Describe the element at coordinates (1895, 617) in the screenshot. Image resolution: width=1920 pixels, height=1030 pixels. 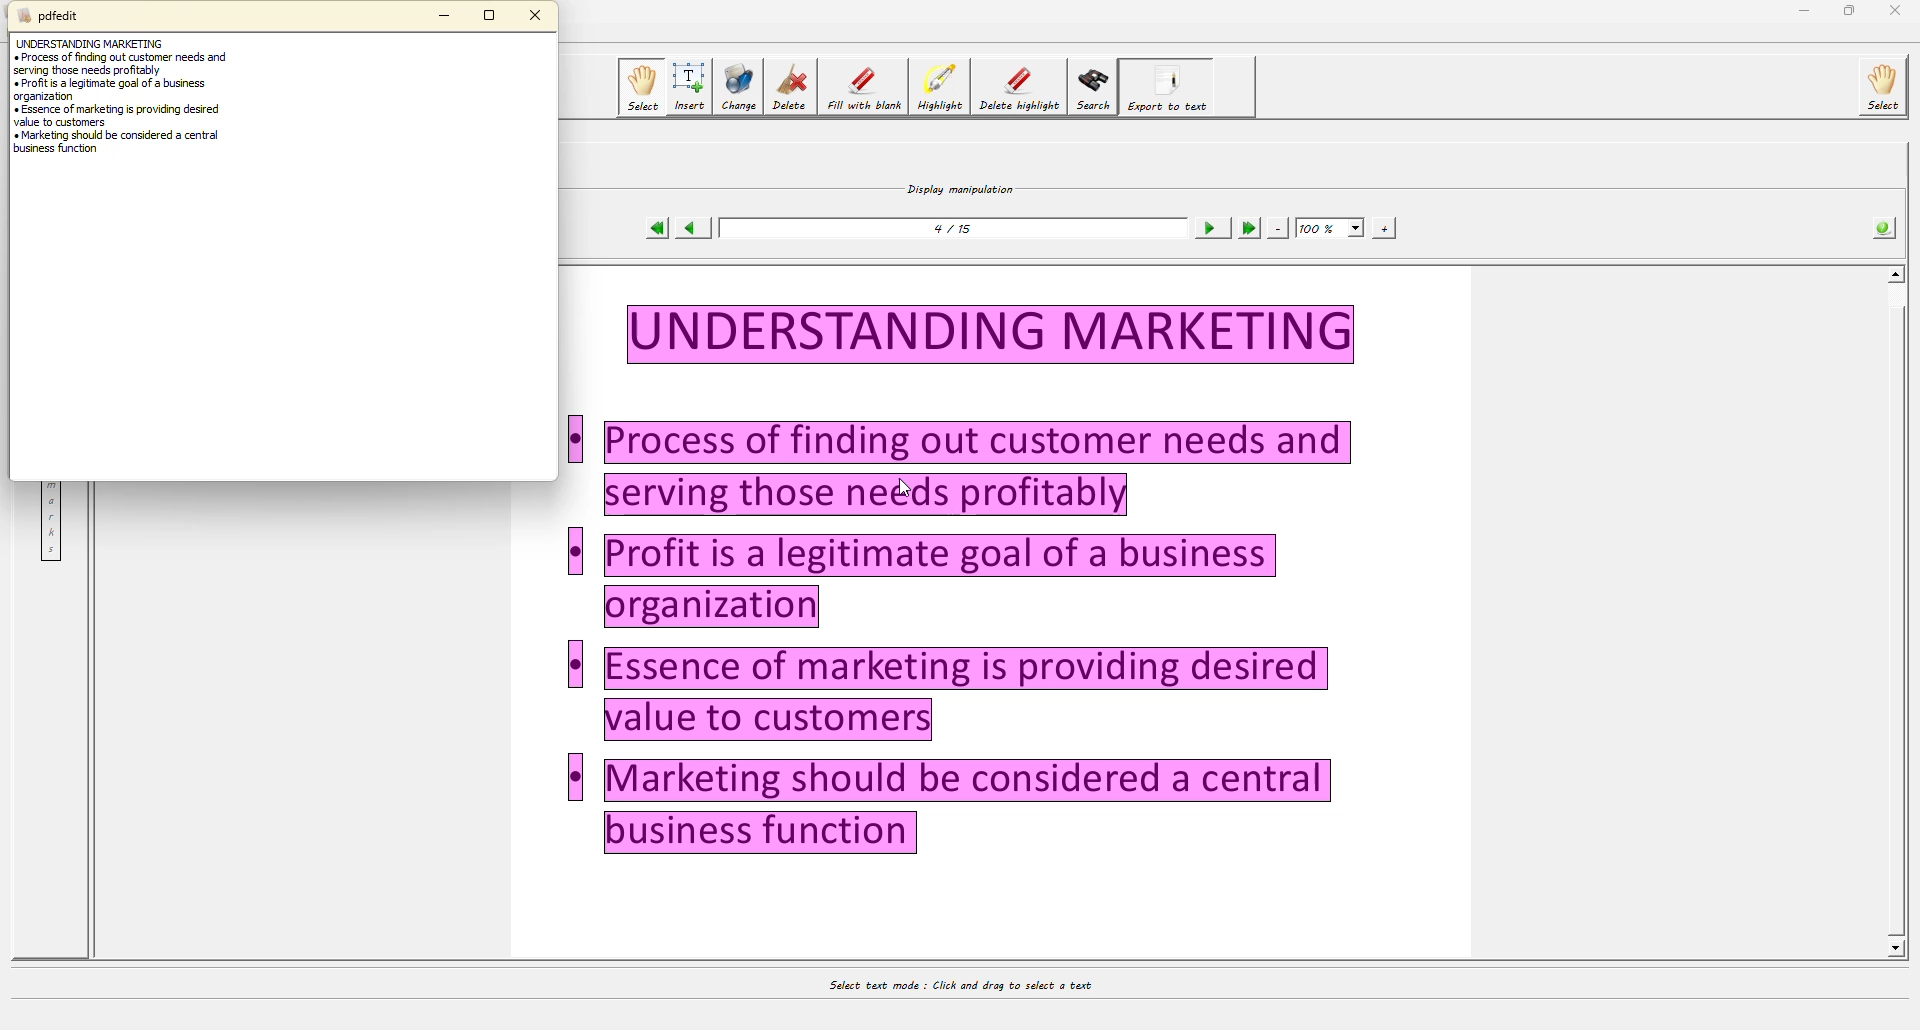
I see `` at that location.